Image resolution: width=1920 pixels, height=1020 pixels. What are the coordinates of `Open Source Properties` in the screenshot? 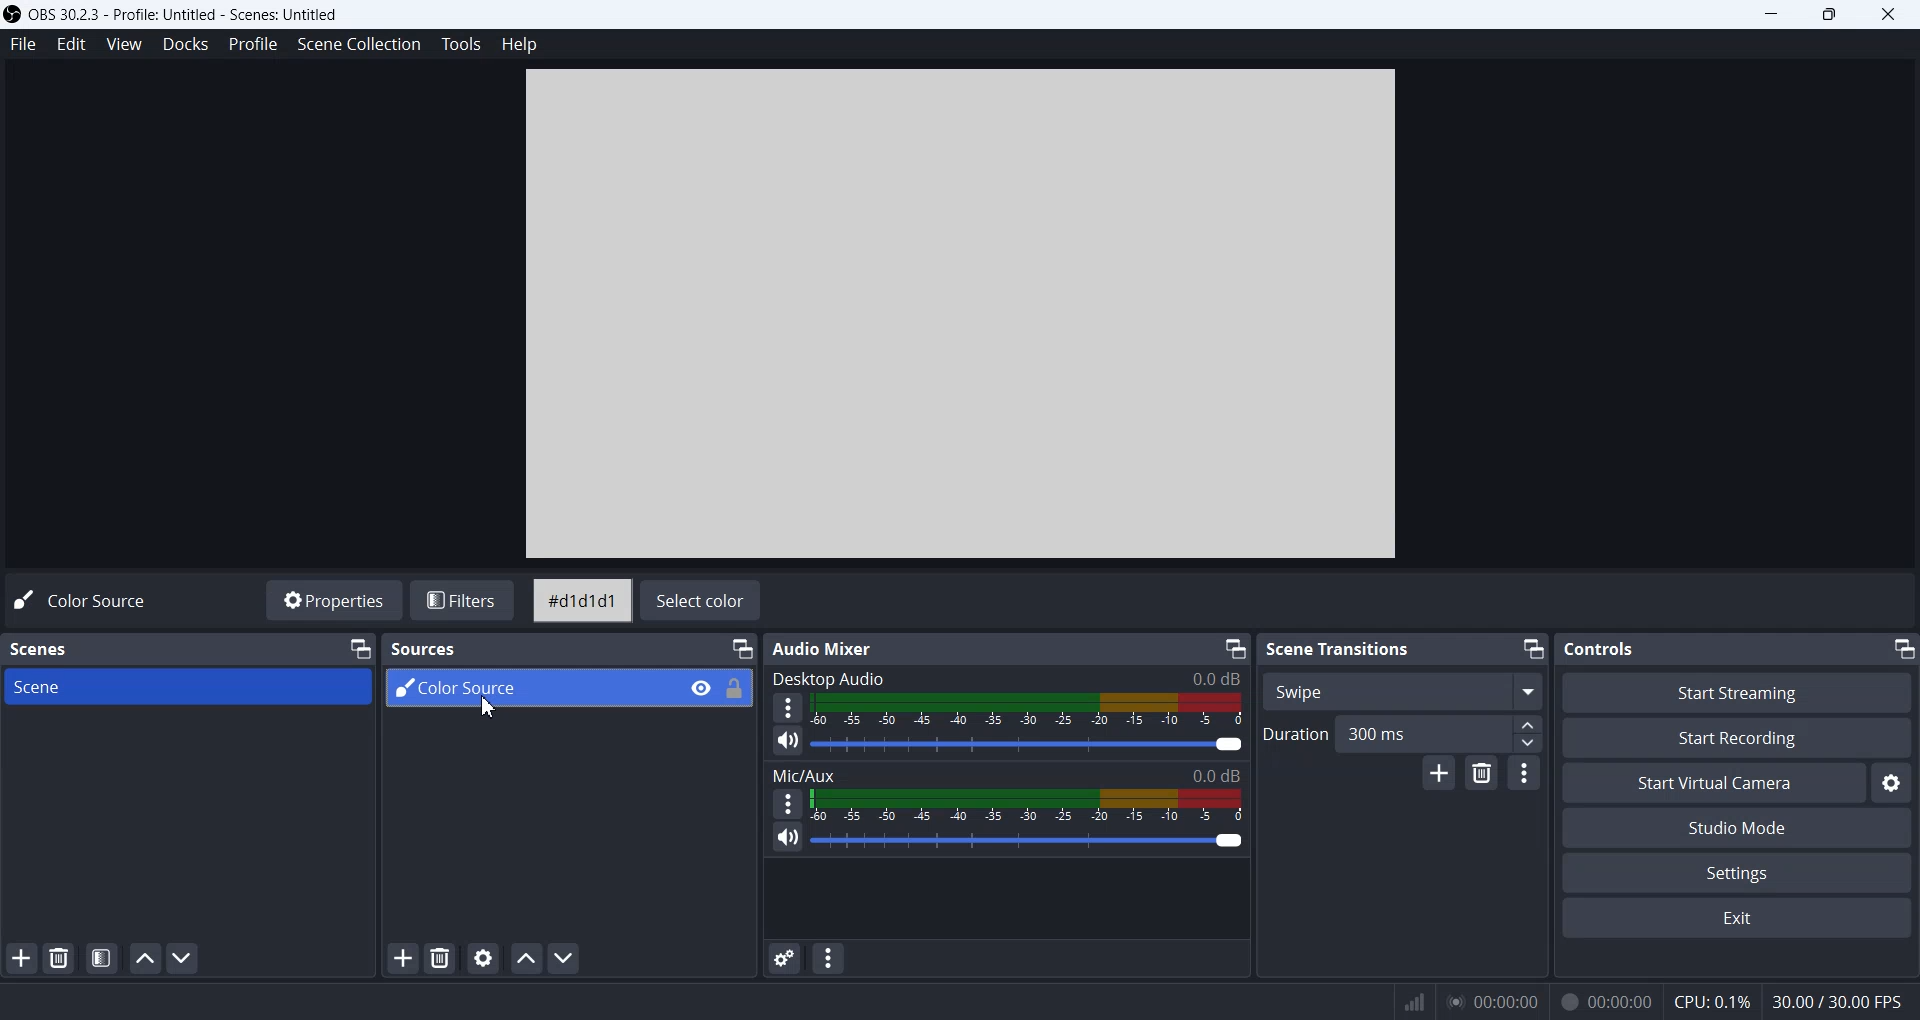 It's located at (483, 958).